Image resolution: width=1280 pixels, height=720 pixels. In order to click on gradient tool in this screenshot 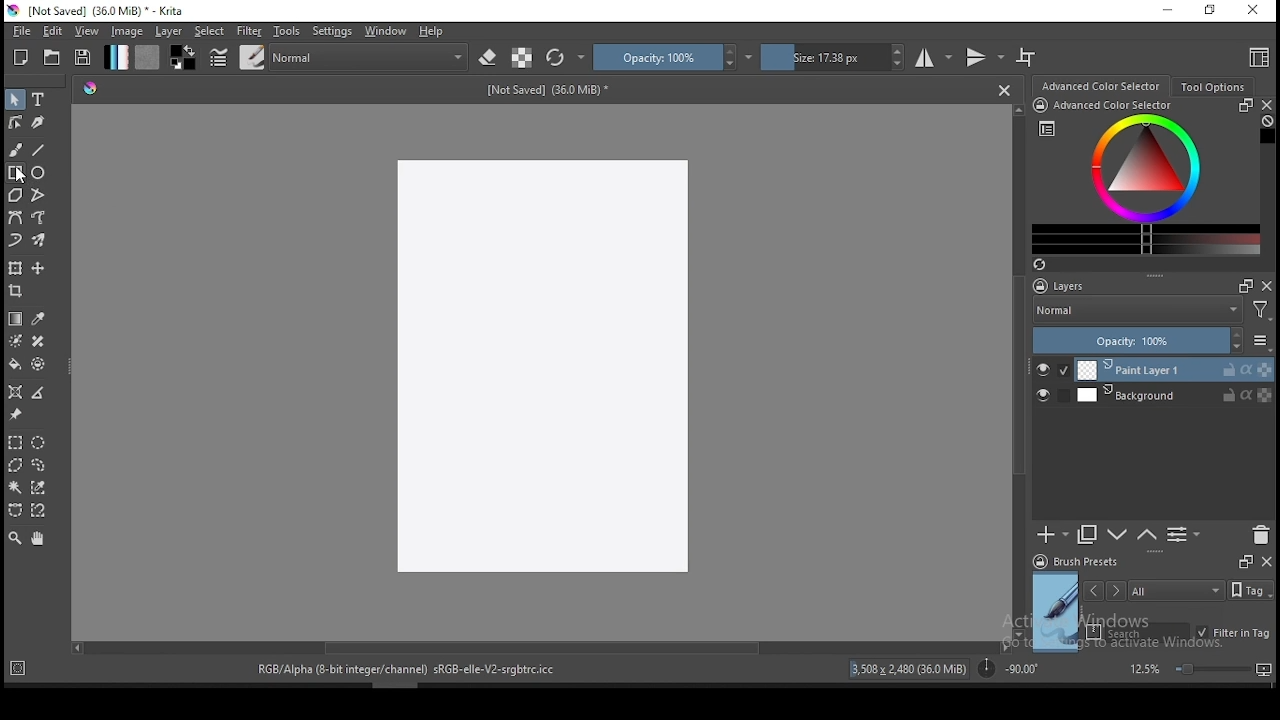, I will do `click(16, 319)`.